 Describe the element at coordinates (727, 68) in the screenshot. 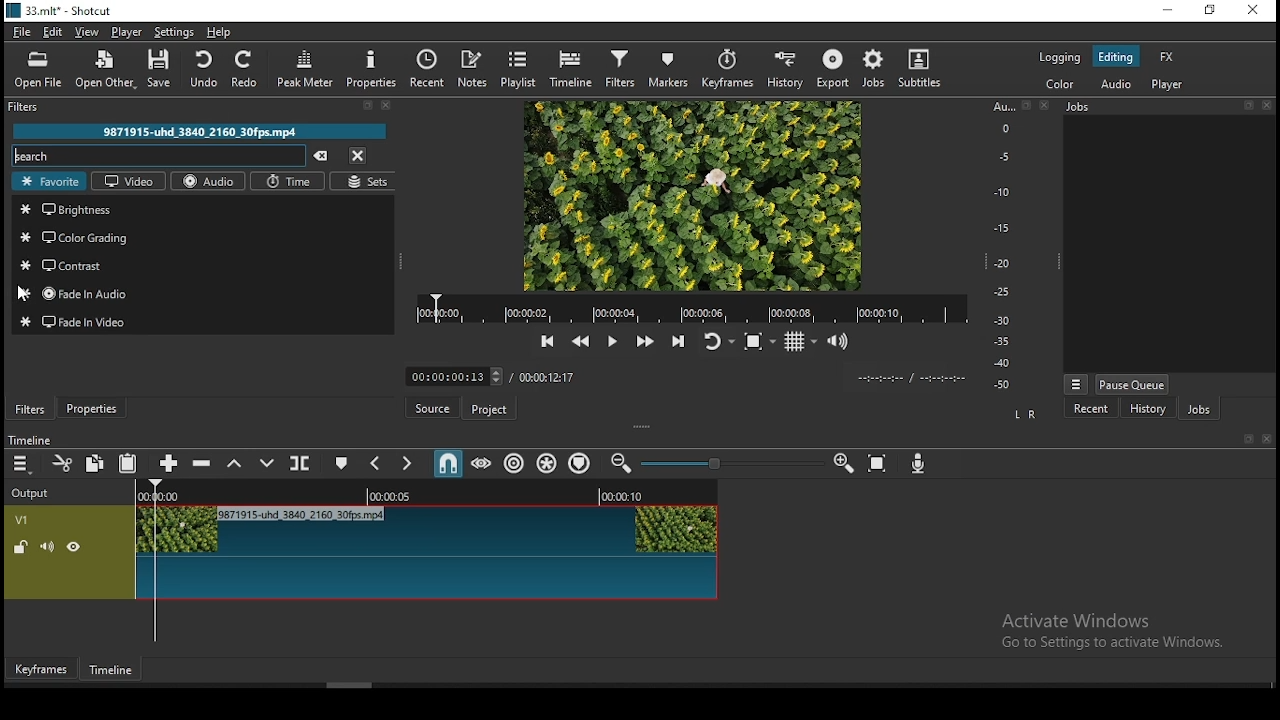

I see `keyframes` at that location.